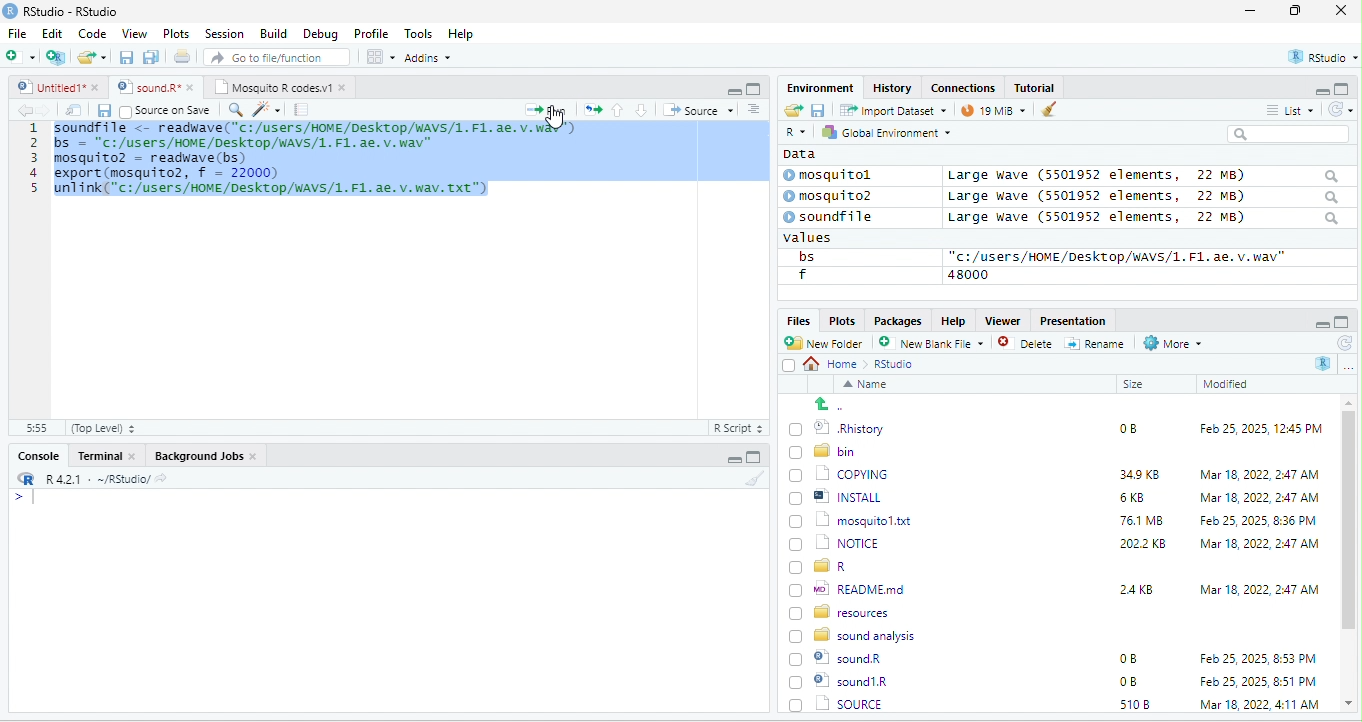  I want to click on search, so click(1288, 134).